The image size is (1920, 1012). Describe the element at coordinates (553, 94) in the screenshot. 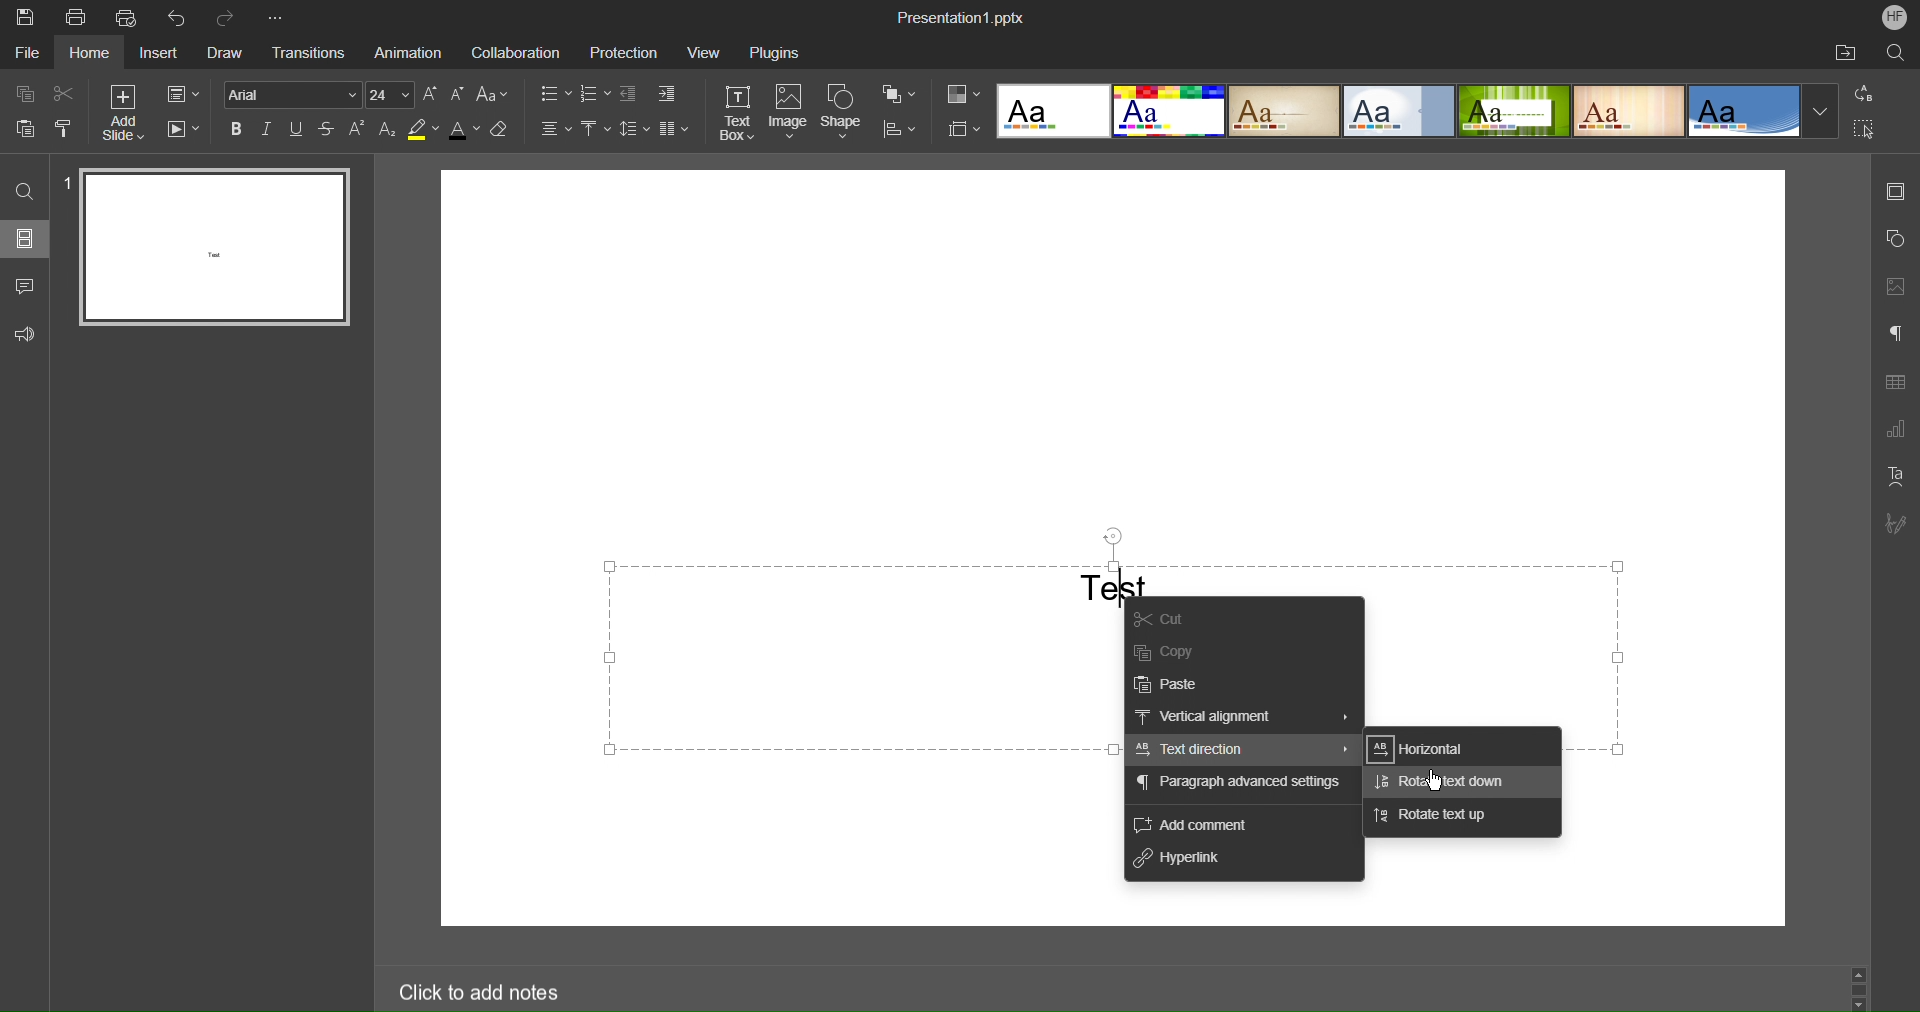

I see `Bullet List` at that location.